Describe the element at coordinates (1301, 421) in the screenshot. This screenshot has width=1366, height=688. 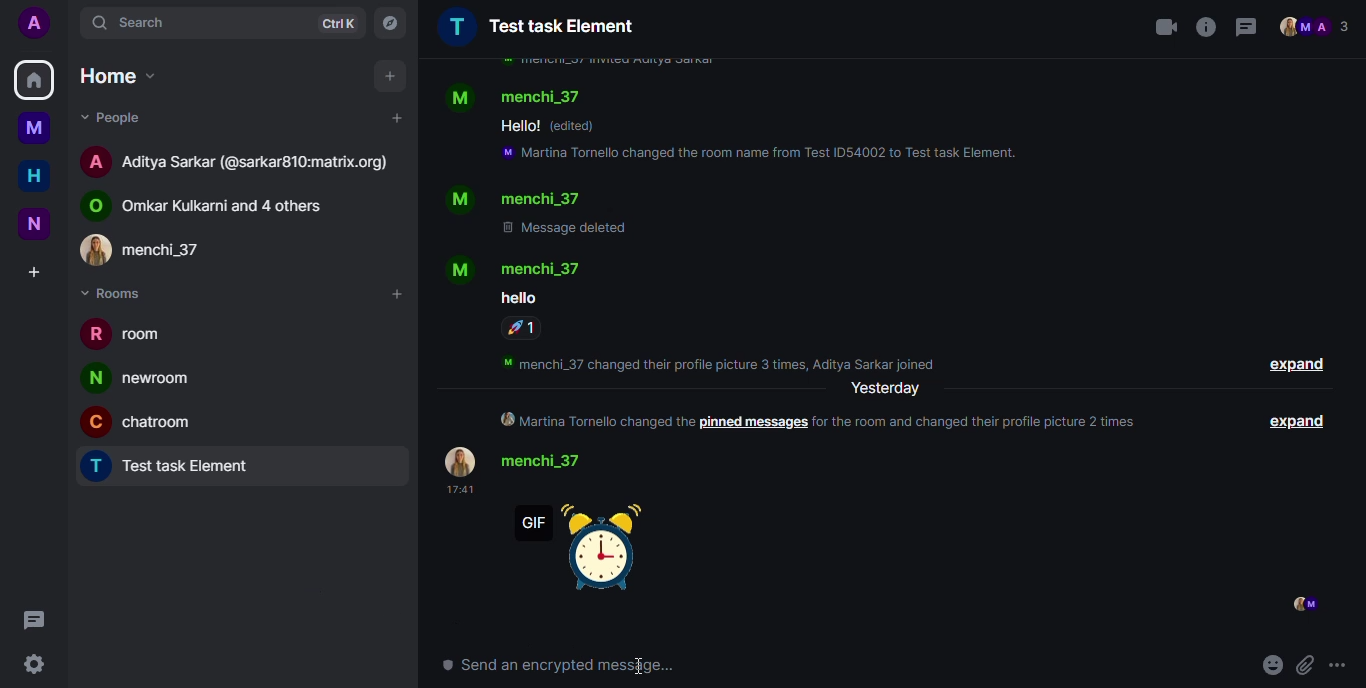
I see `expand` at that location.